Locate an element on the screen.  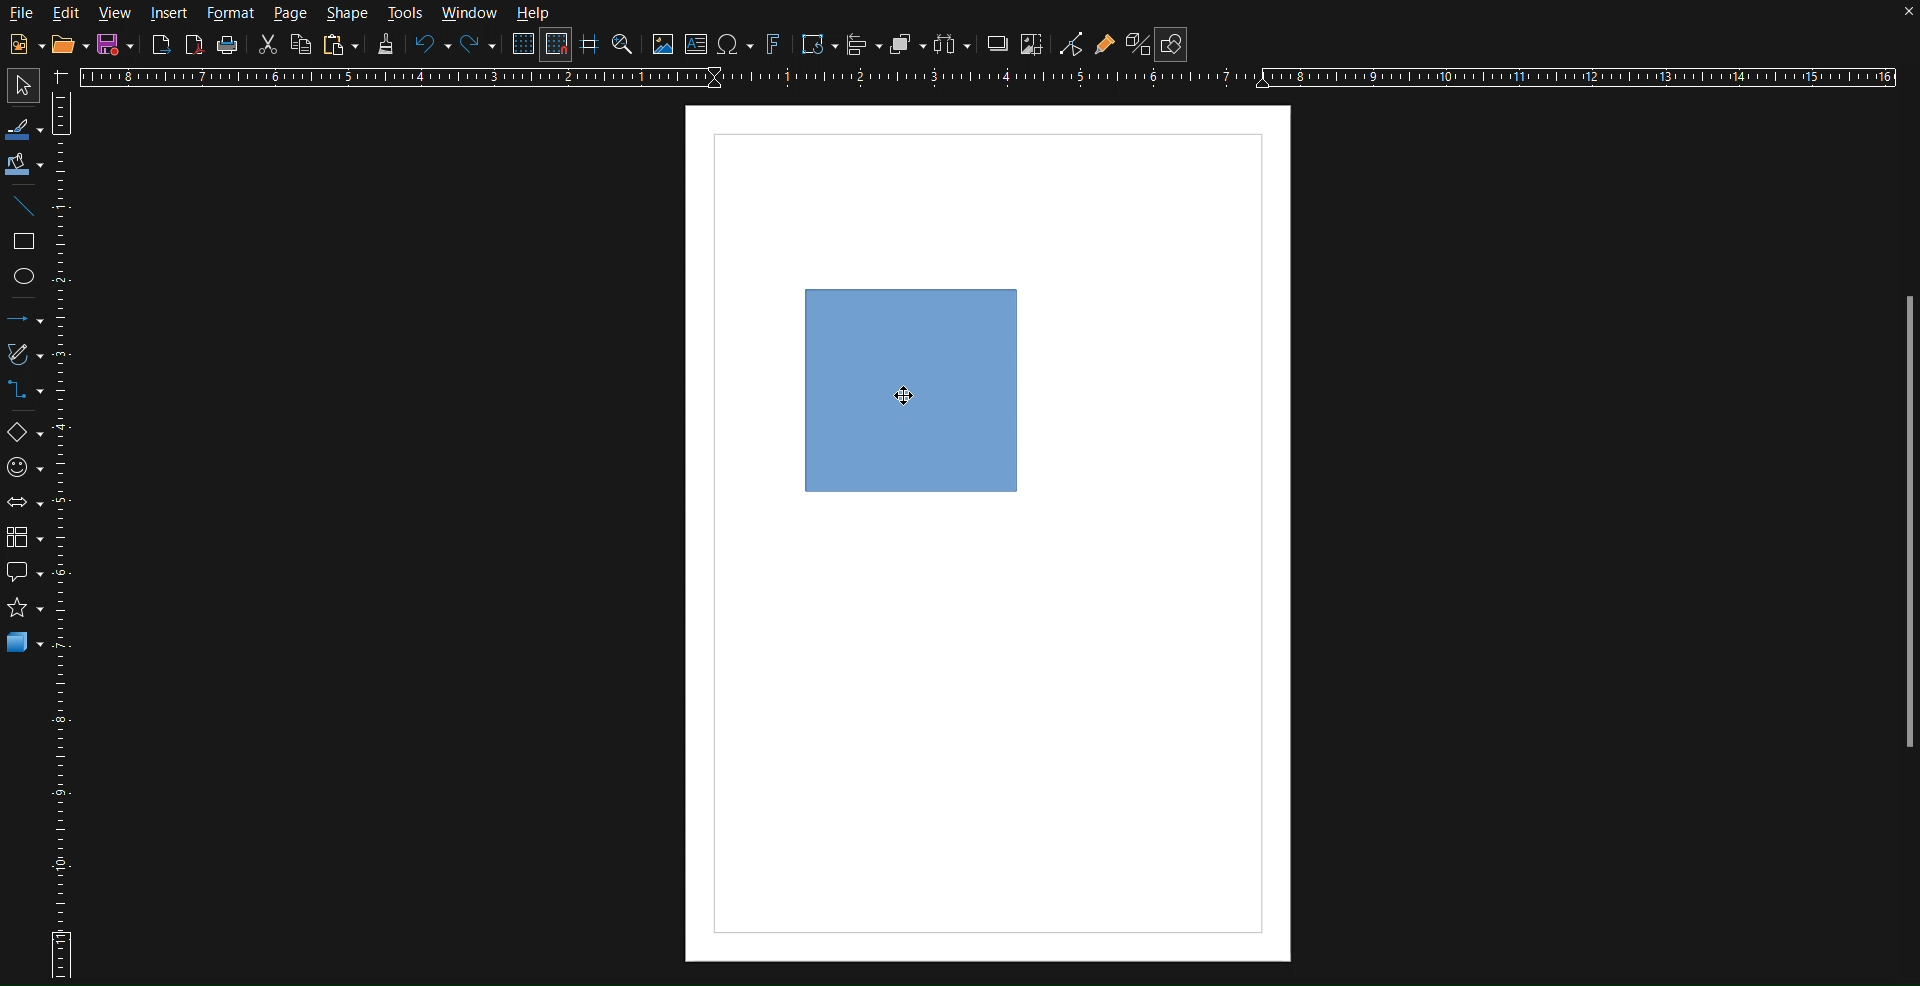
Arrange is located at coordinates (904, 45).